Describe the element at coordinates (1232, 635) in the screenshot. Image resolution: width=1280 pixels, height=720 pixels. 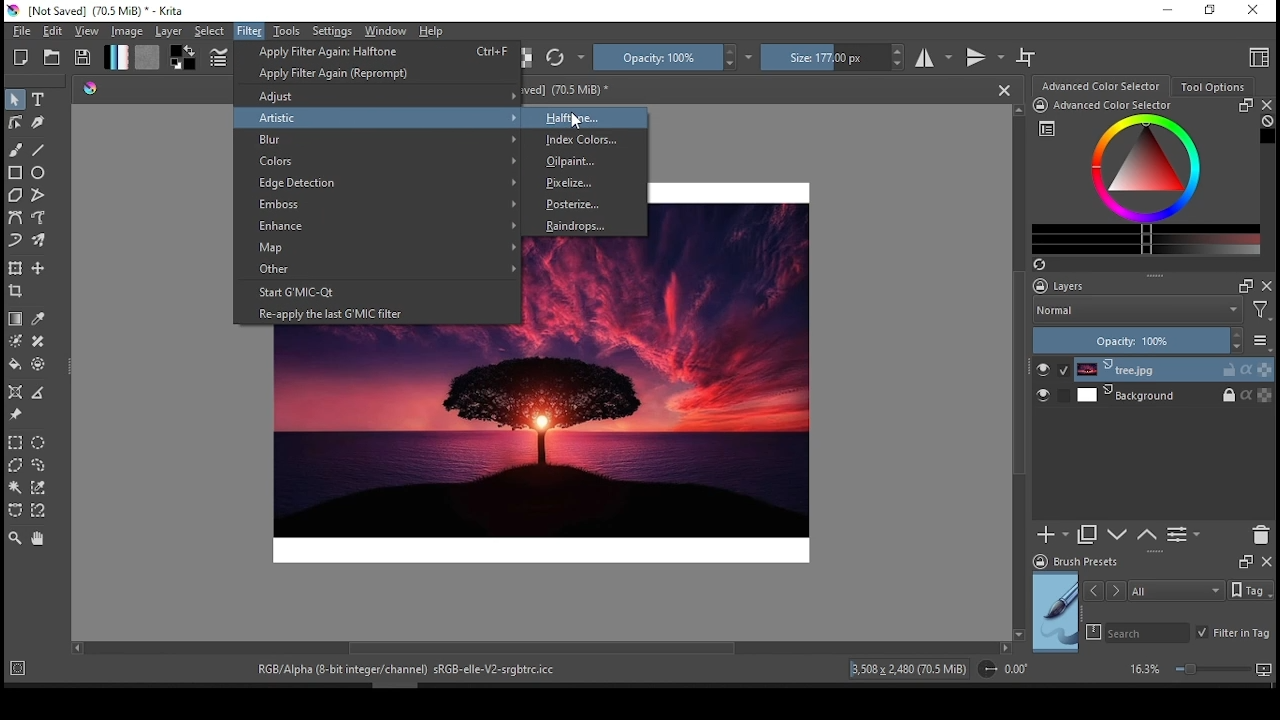
I see `filter in tag on/off` at that location.